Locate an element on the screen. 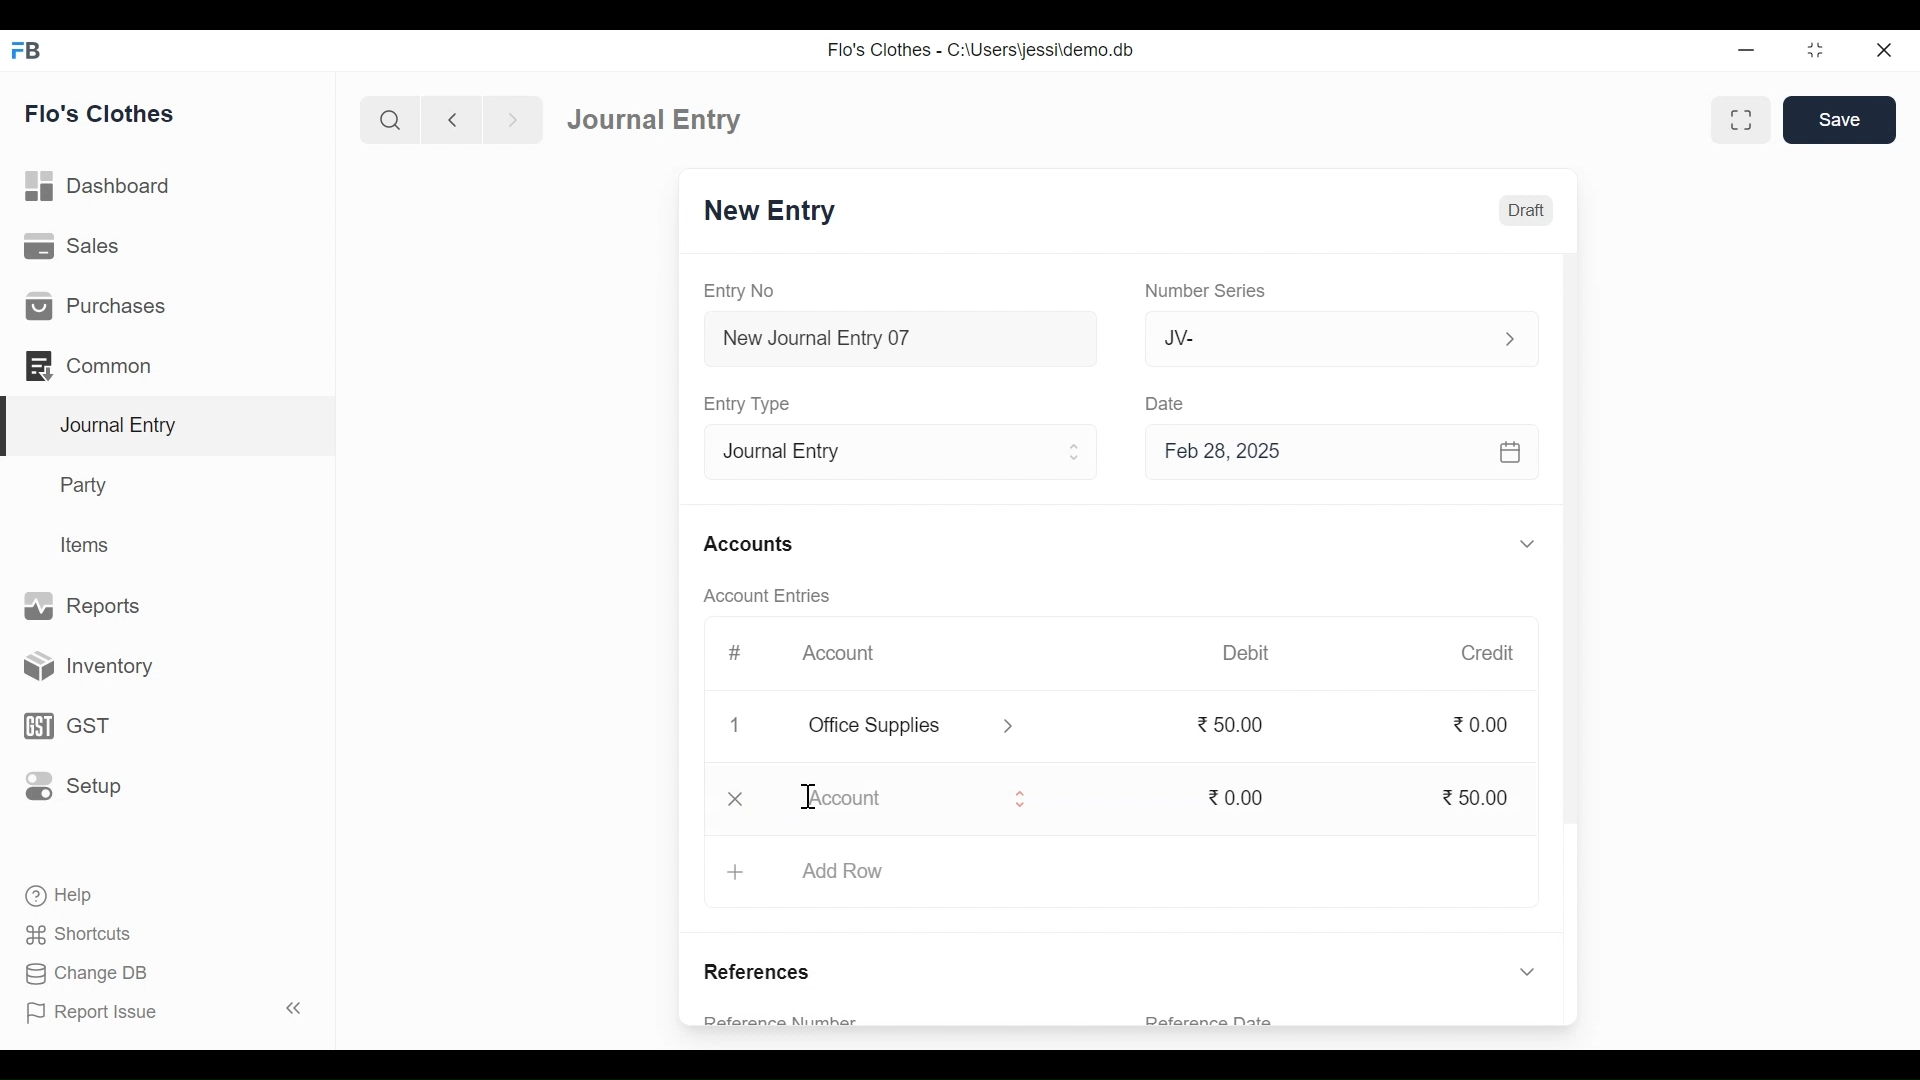 The width and height of the screenshot is (1920, 1080). Insertion Cursor is located at coordinates (810, 798).